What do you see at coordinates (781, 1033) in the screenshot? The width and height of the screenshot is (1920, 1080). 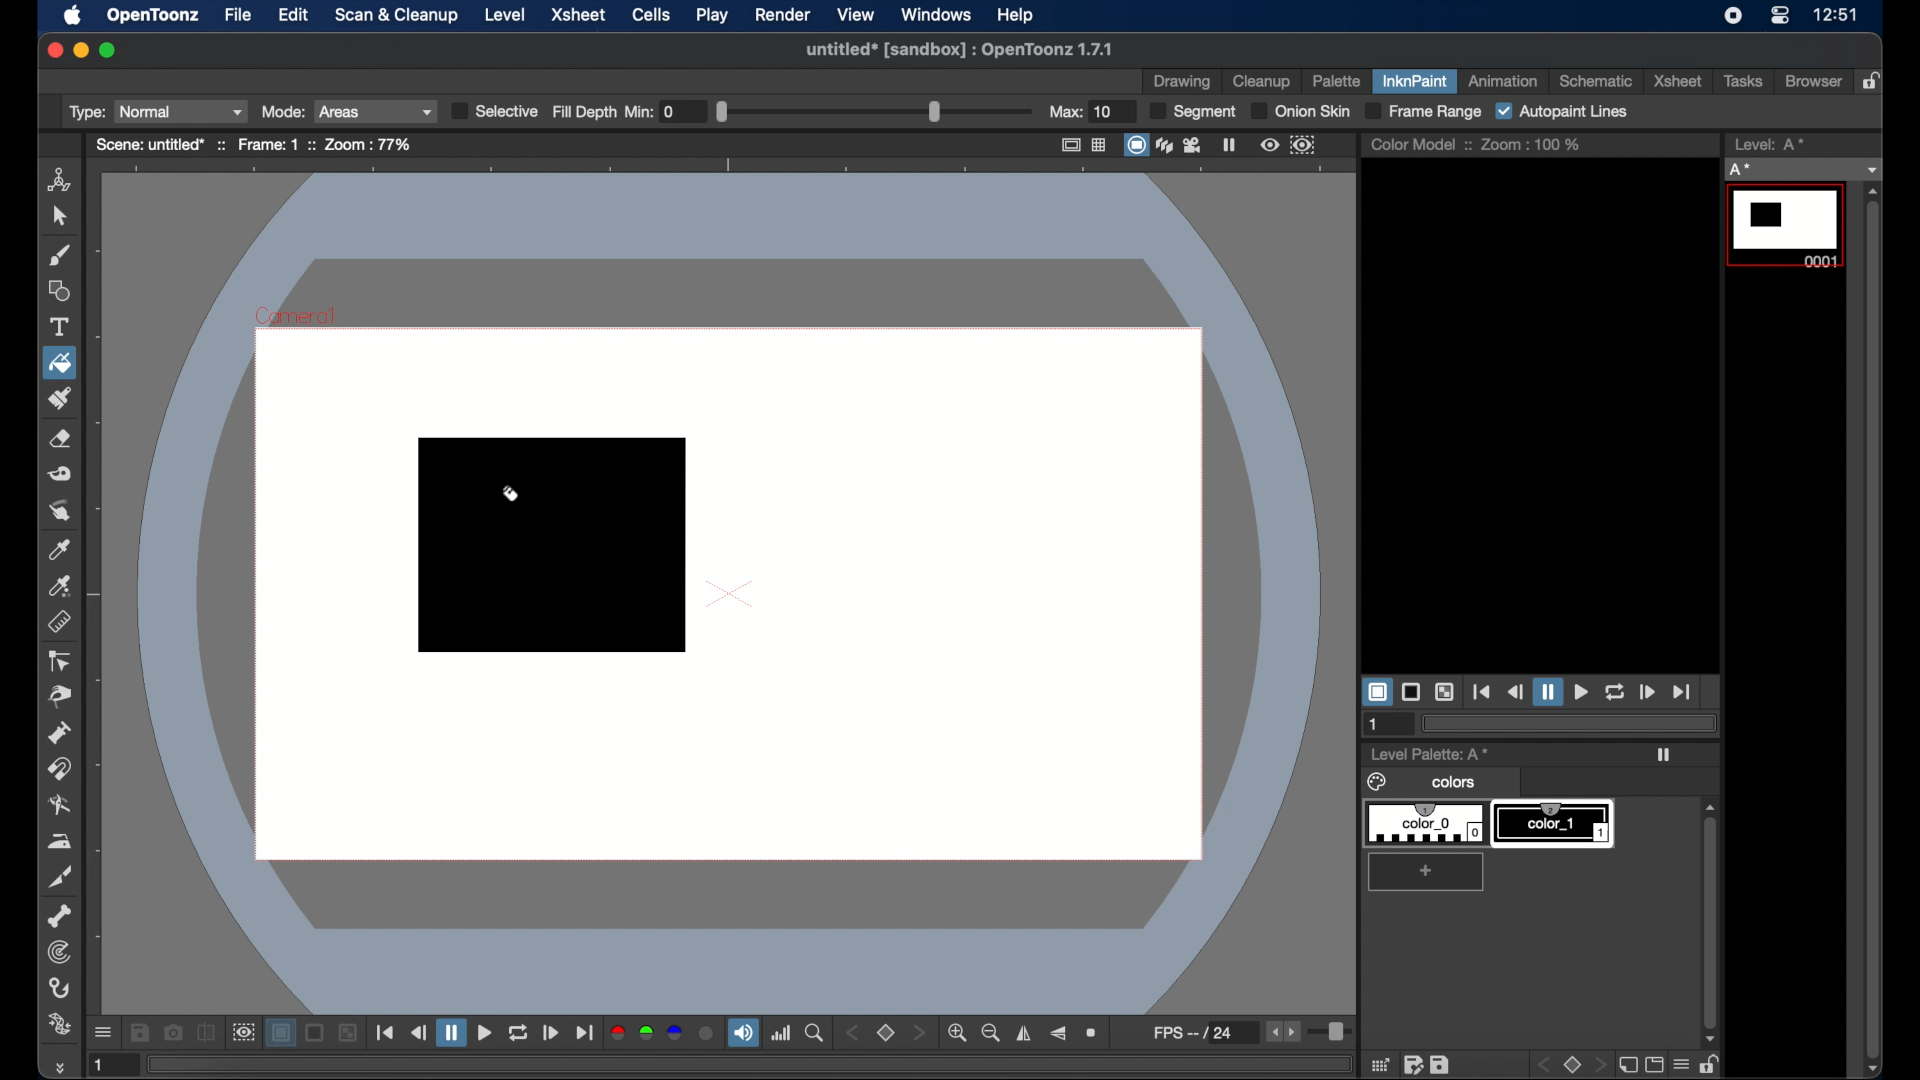 I see `histogram` at bounding box center [781, 1033].